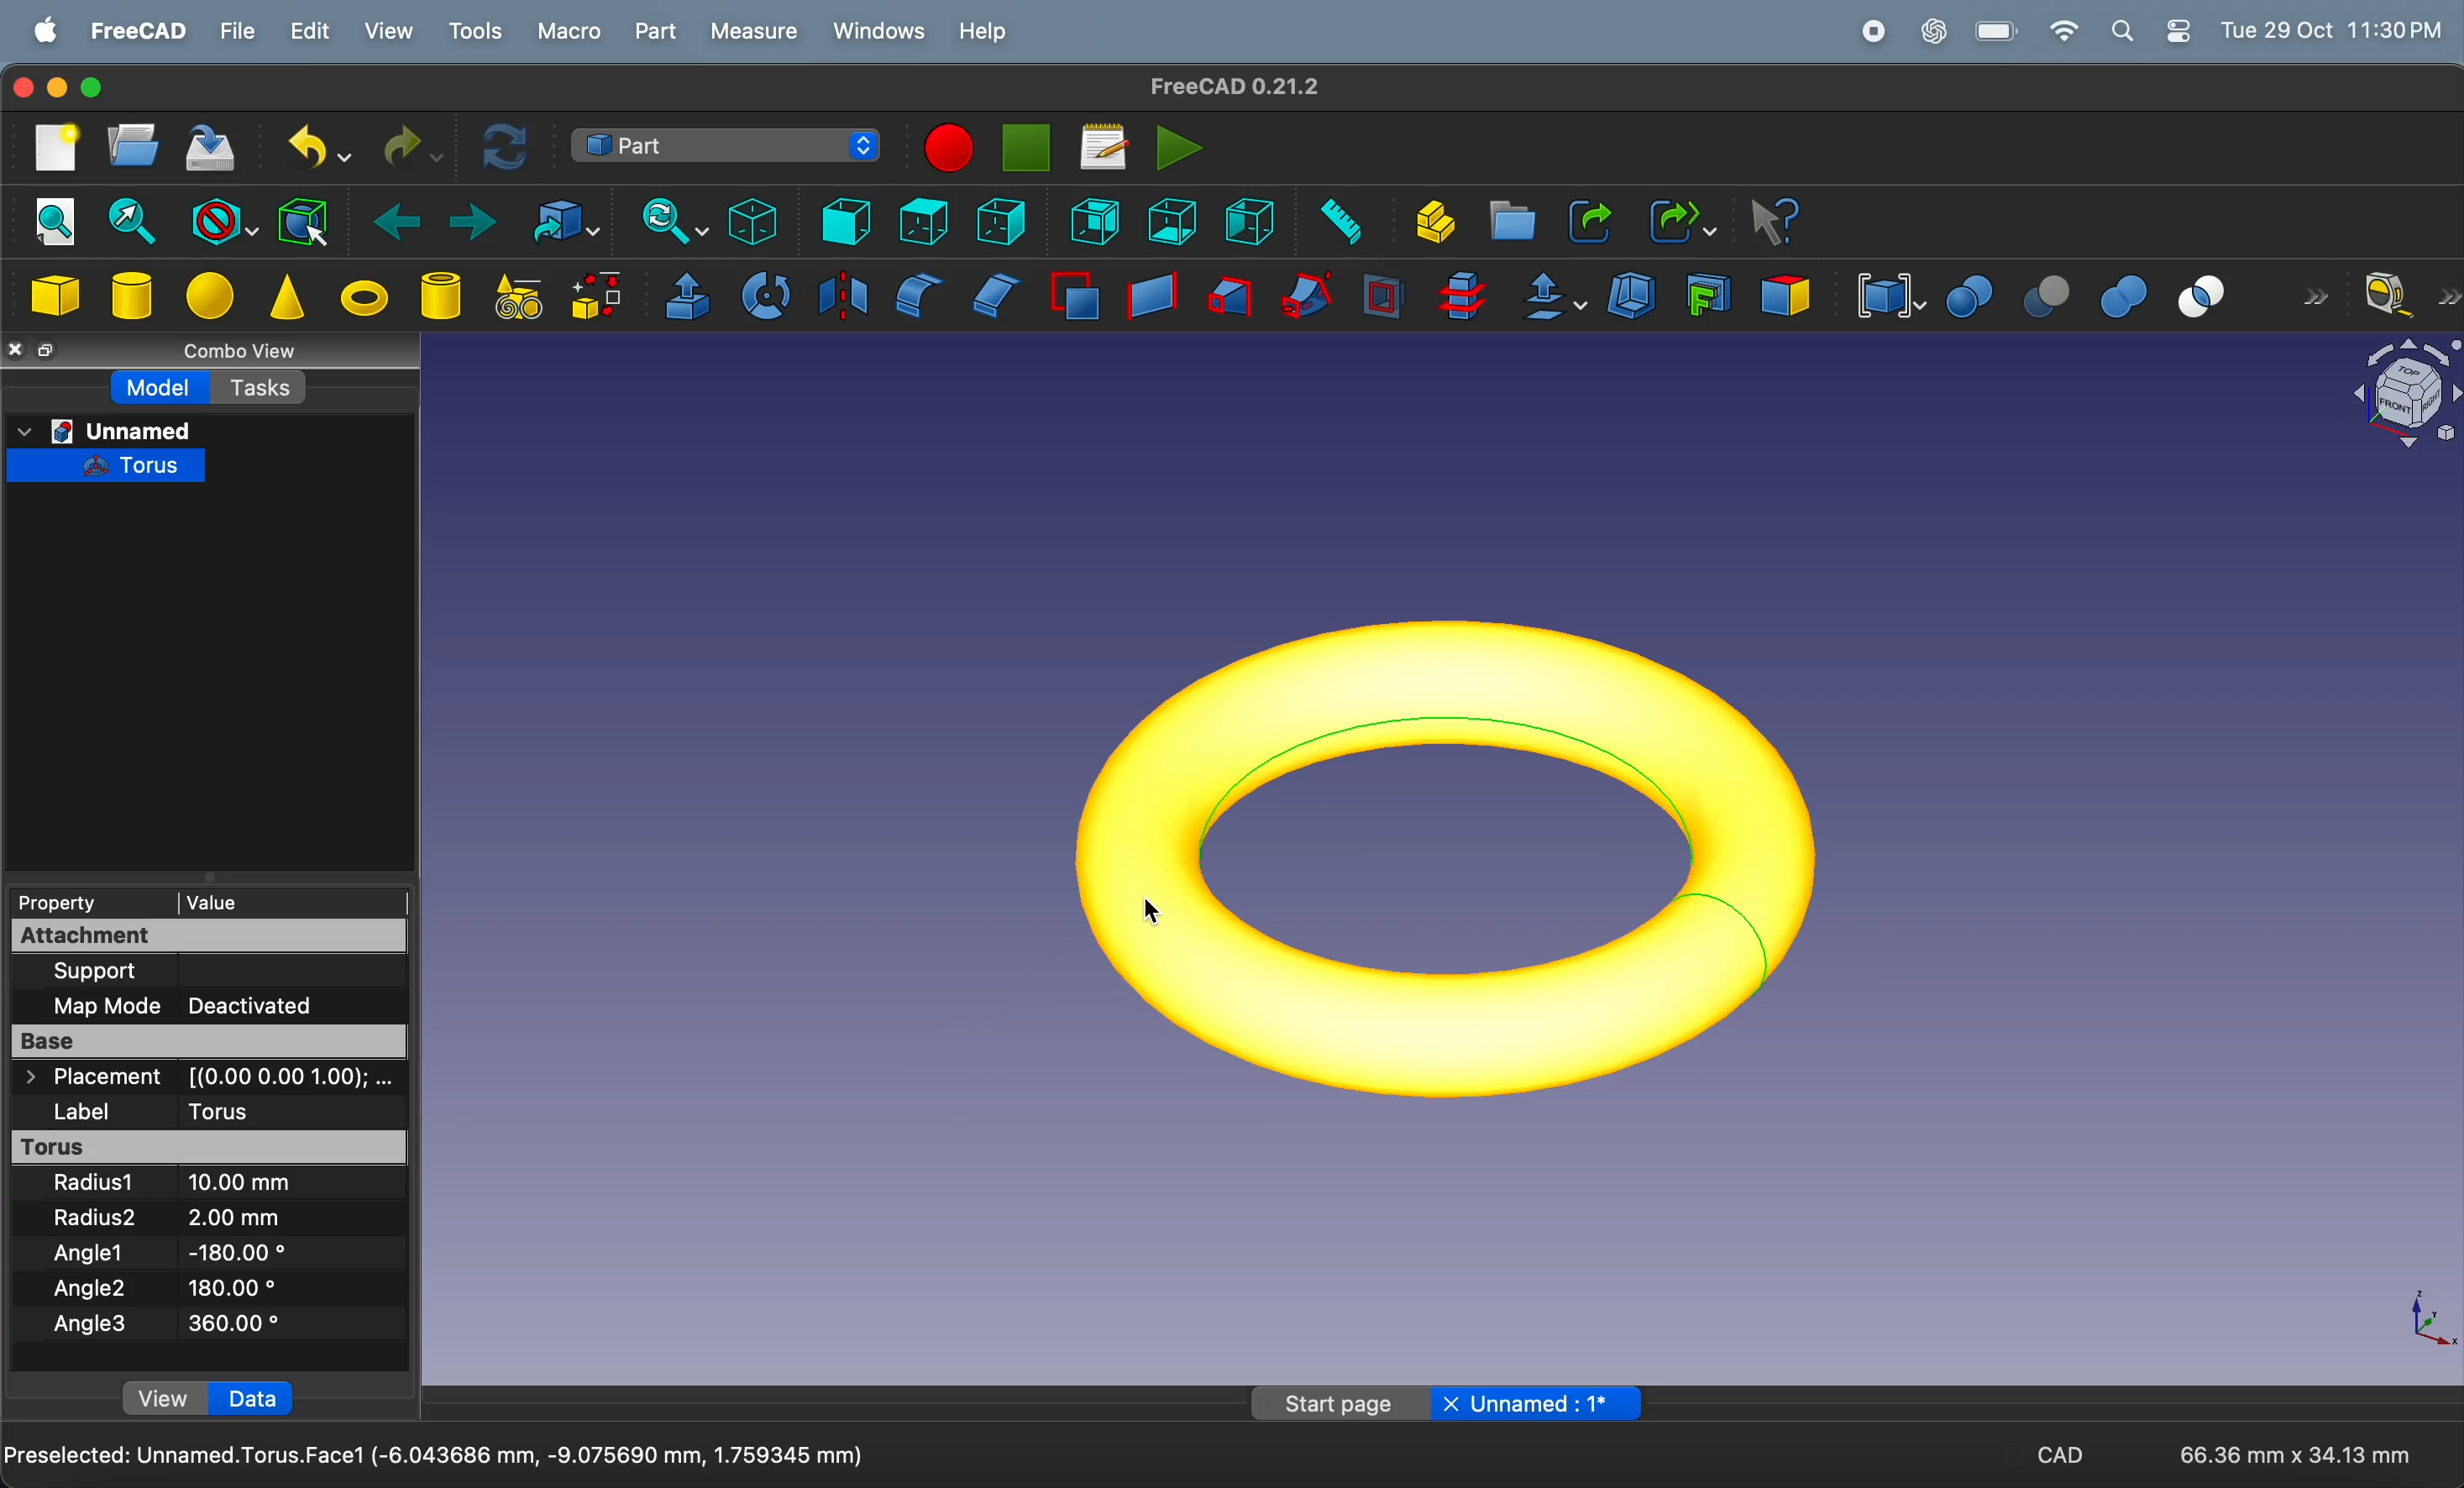  What do you see at coordinates (1000, 221) in the screenshot?
I see `right view` at bounding box center [1000, 221].